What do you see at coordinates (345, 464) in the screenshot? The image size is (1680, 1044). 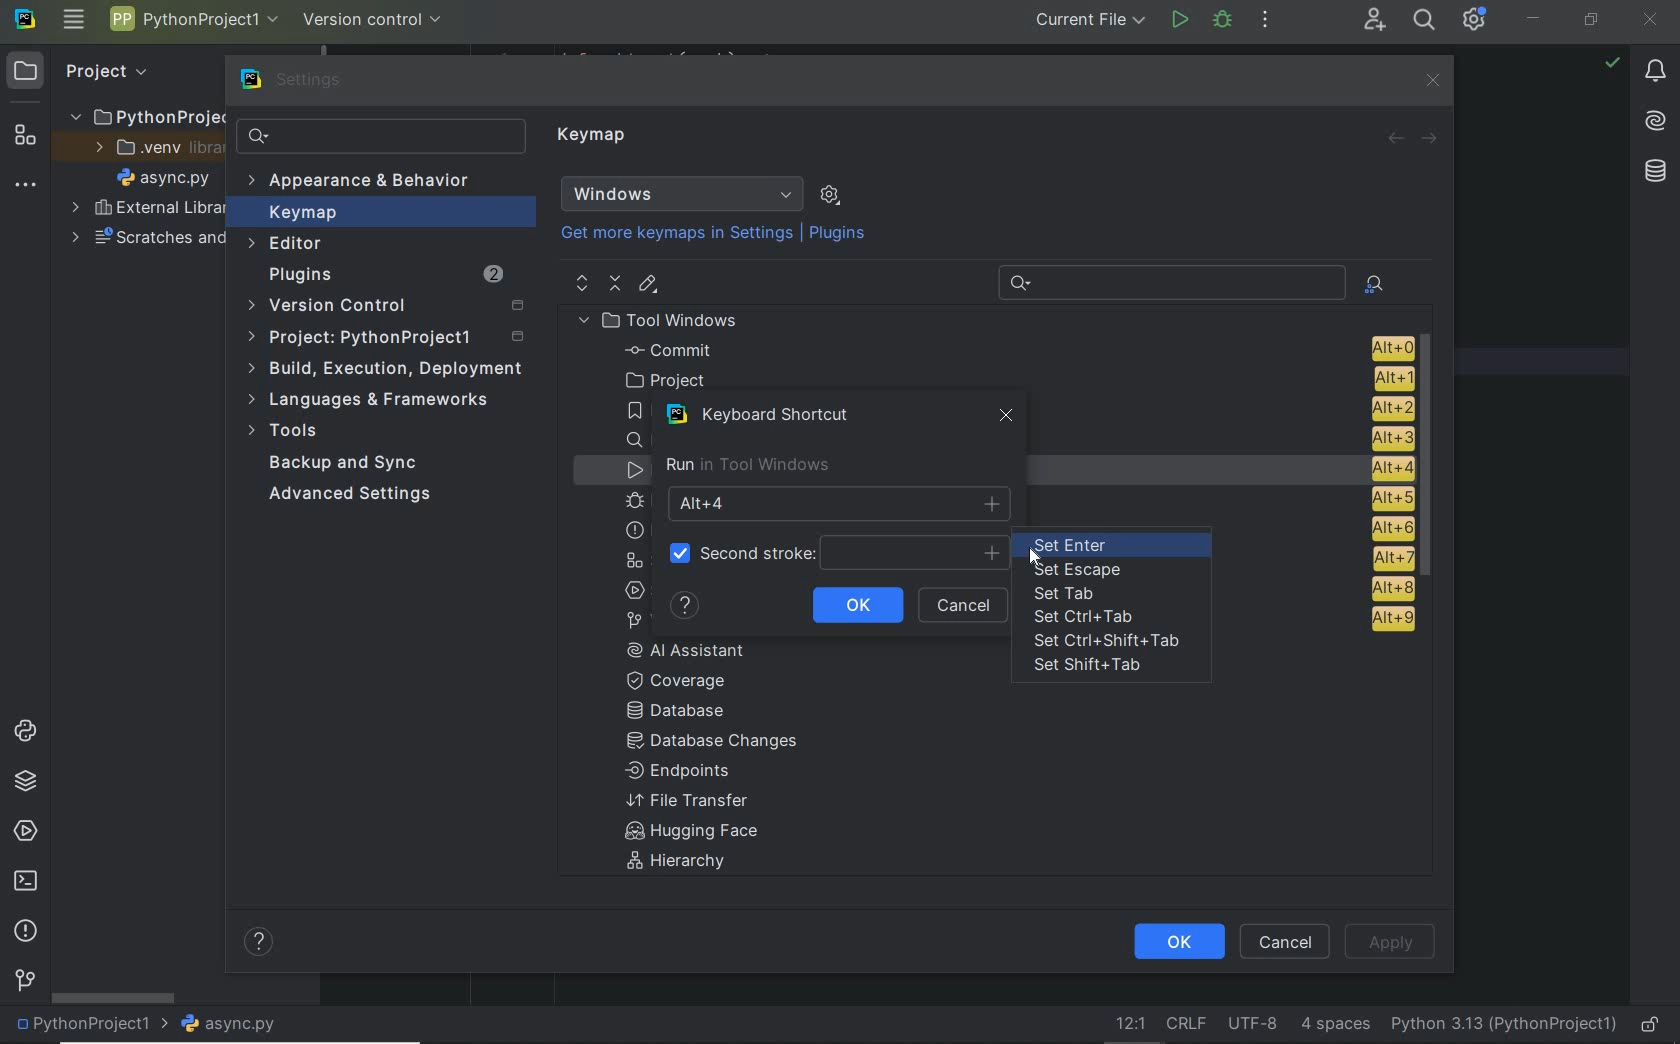 I see `Backup and Sync` at bounding box center [345, 464].